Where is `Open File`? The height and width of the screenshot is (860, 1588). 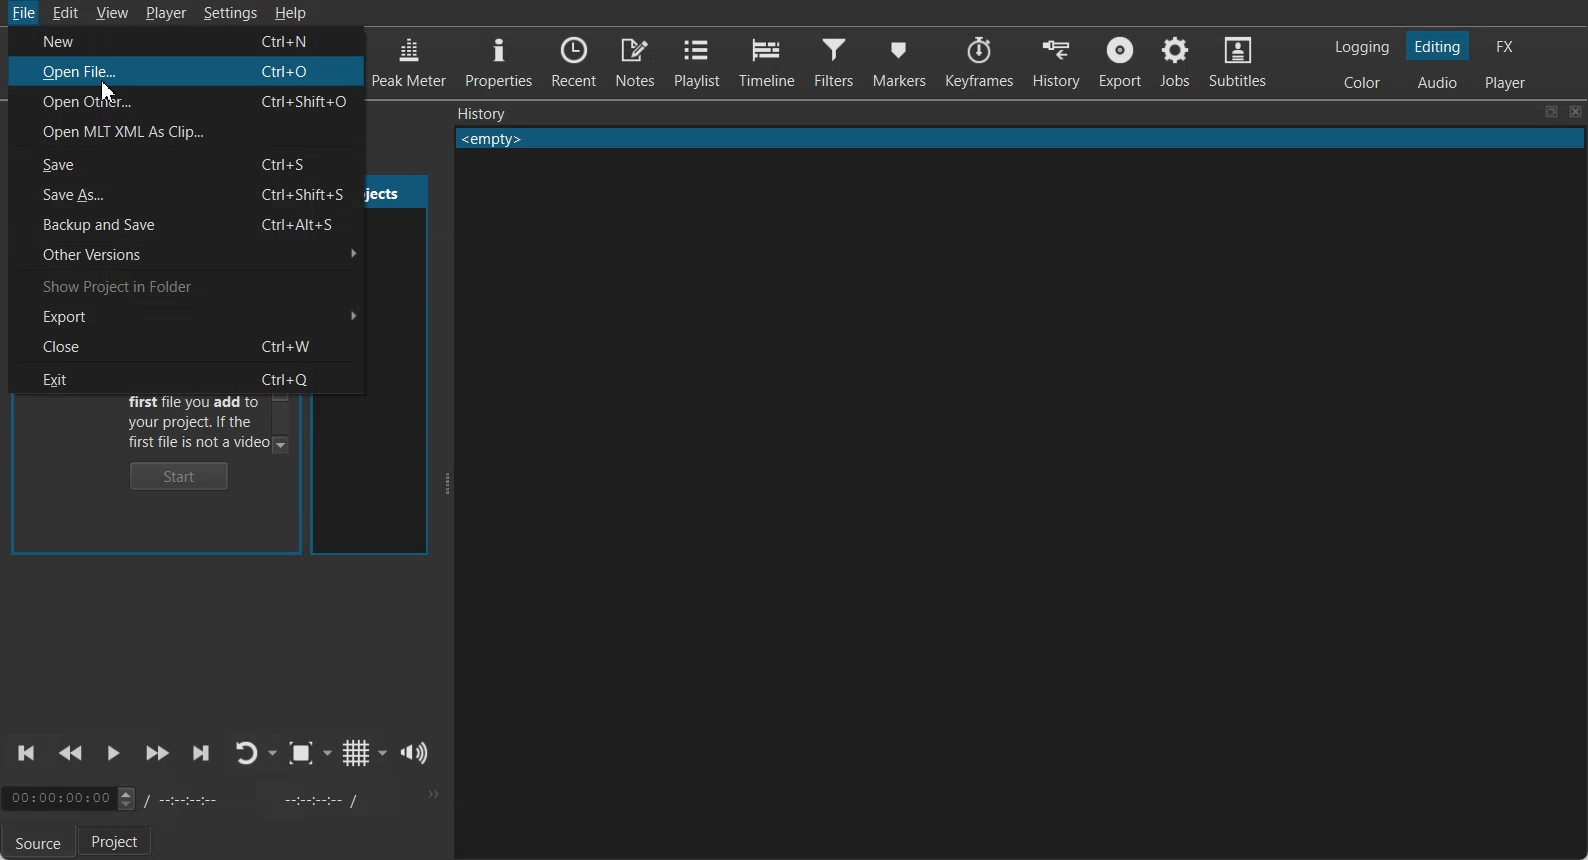 Open File is located at coordinates (93, 72).